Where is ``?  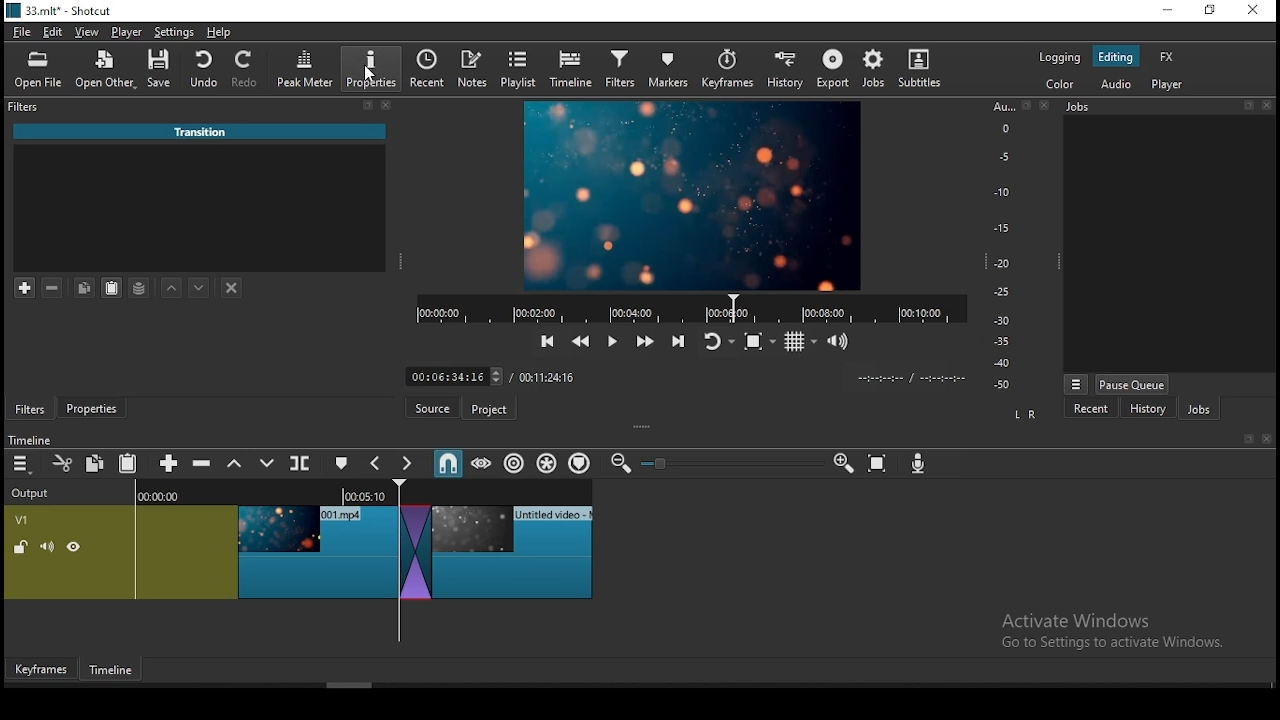  is located at coordinates (1266, 440).